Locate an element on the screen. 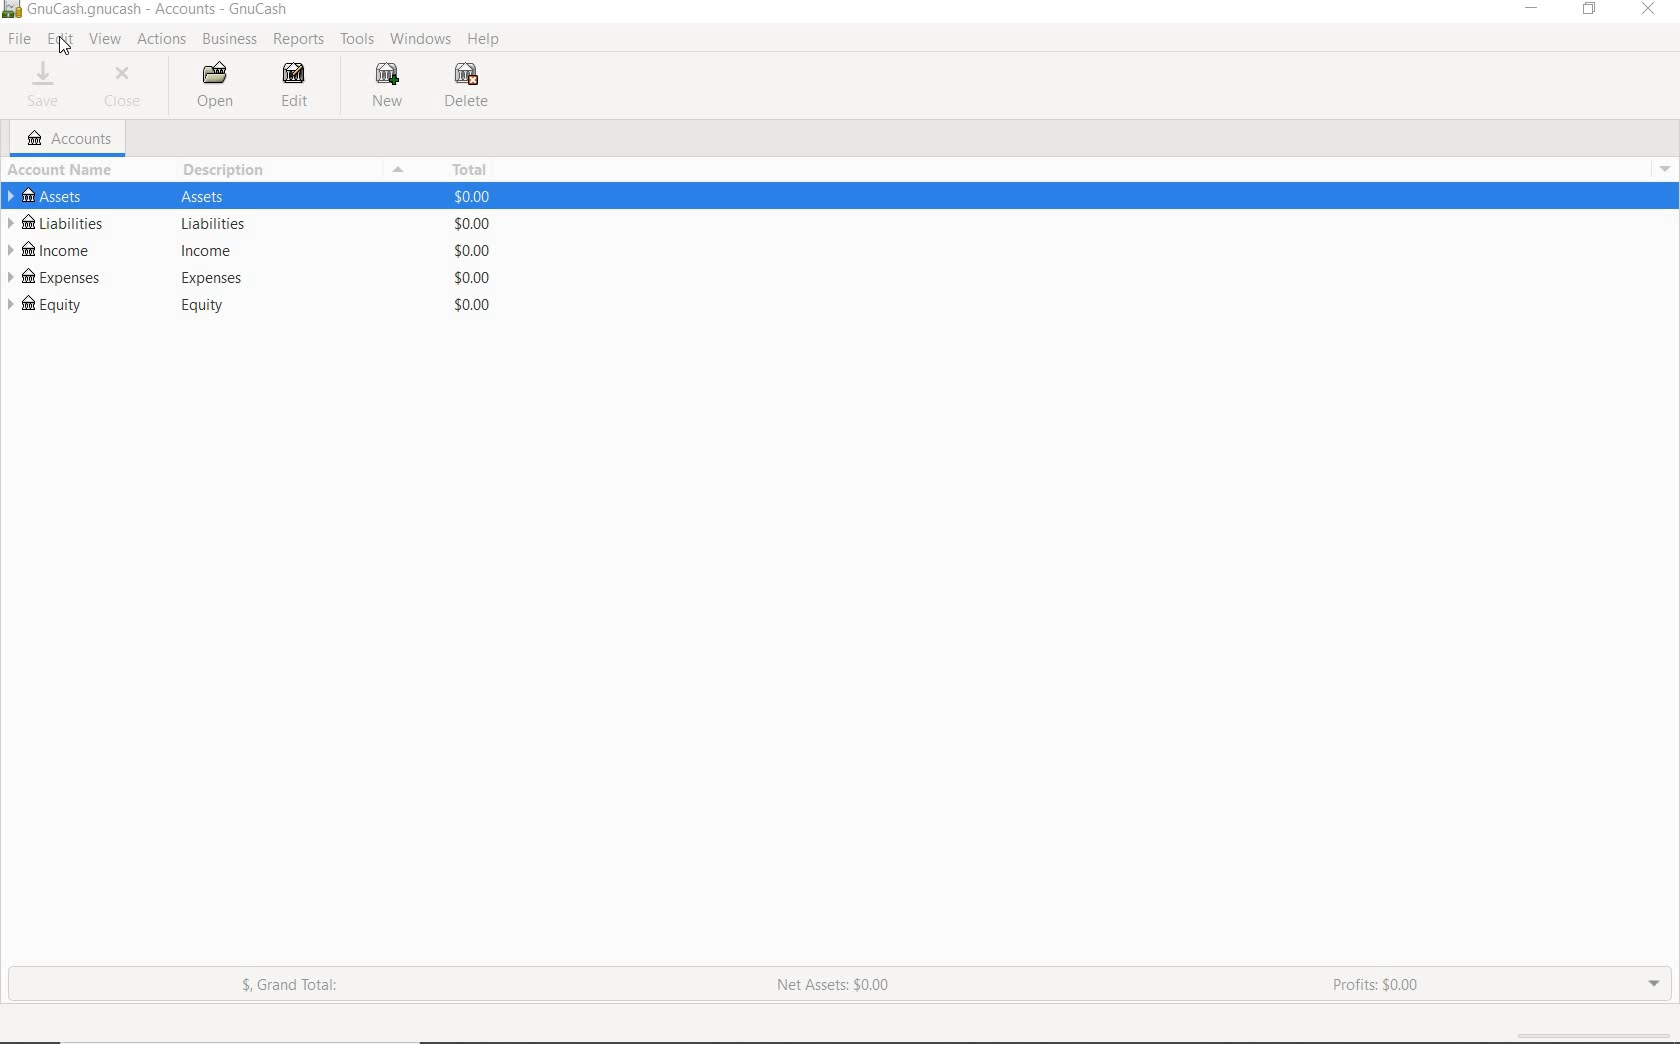 This screenshot has height=1044, width=1680. Menu is located at coordinates (399, 170).